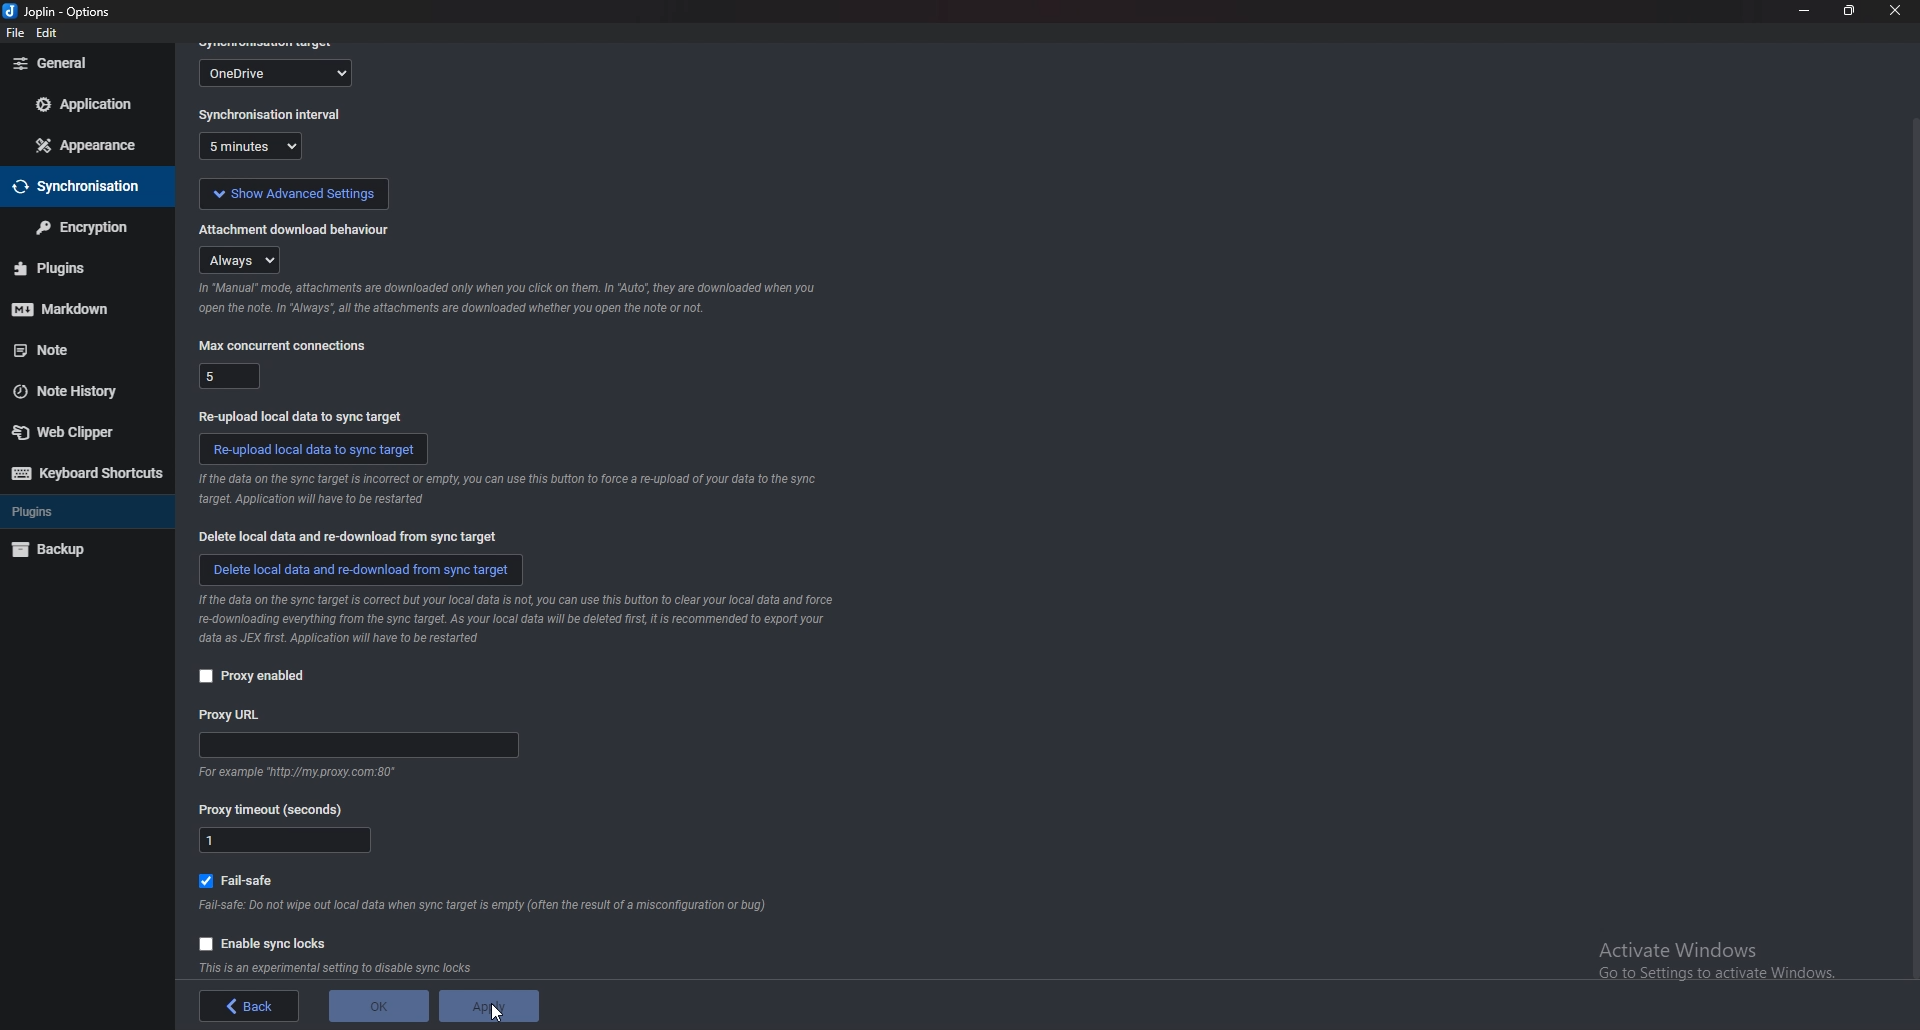 The height and width of the screenshot is (1030, 1920). What do you see at coordinates (74, 551) in the screenshot?
I see `backup` at bounding box center [74, 551].